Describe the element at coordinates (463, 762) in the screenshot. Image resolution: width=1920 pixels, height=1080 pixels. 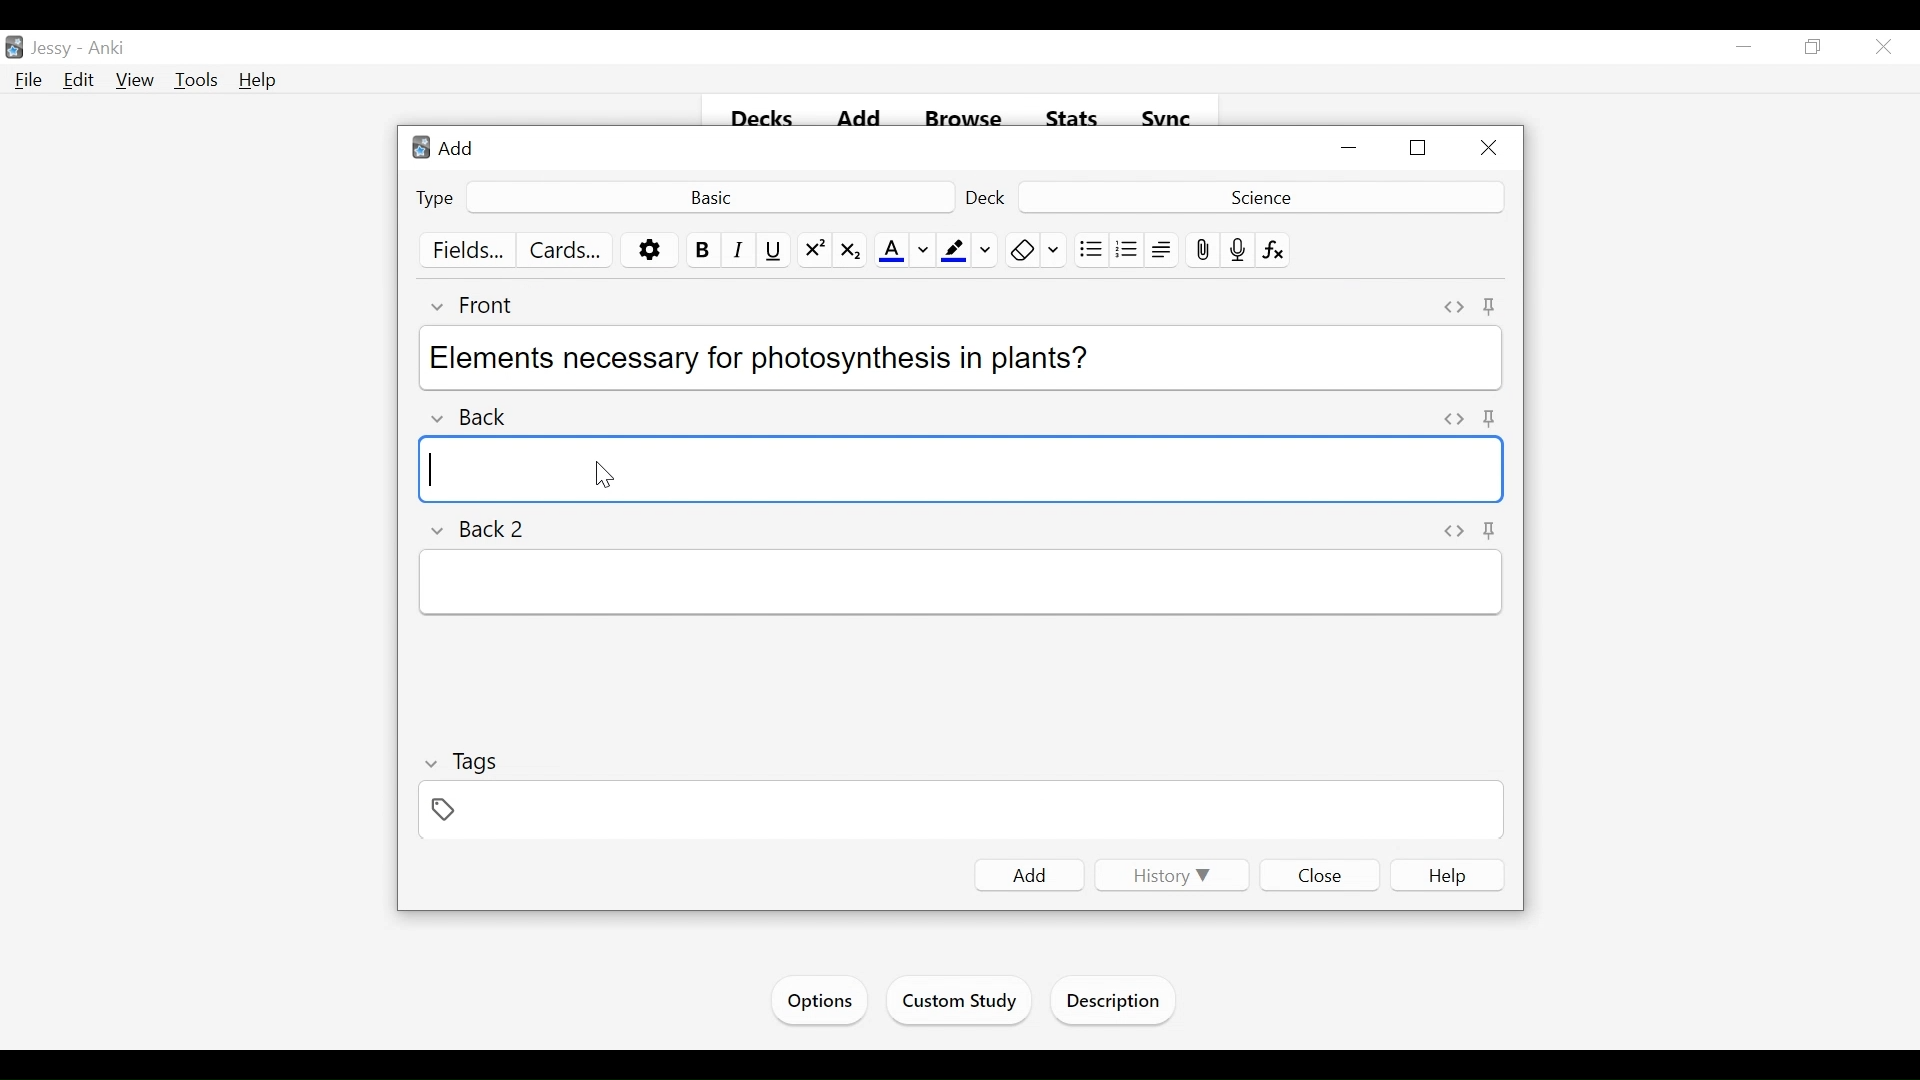
I see `Tags` at that location.